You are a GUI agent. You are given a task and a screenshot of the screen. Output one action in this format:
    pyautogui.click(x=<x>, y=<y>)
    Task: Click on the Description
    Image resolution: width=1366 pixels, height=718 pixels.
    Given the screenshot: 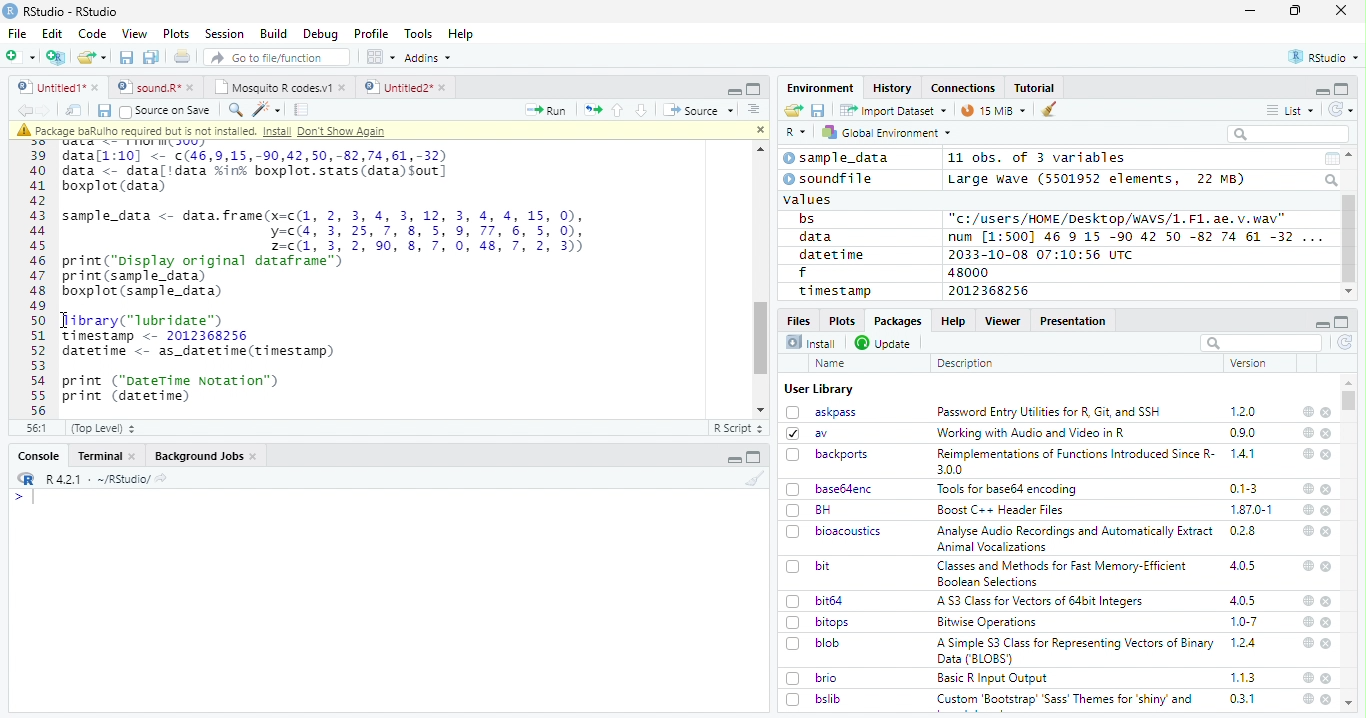 What is the action you would take?
    pyautogui.click(x=966, y=363)
    